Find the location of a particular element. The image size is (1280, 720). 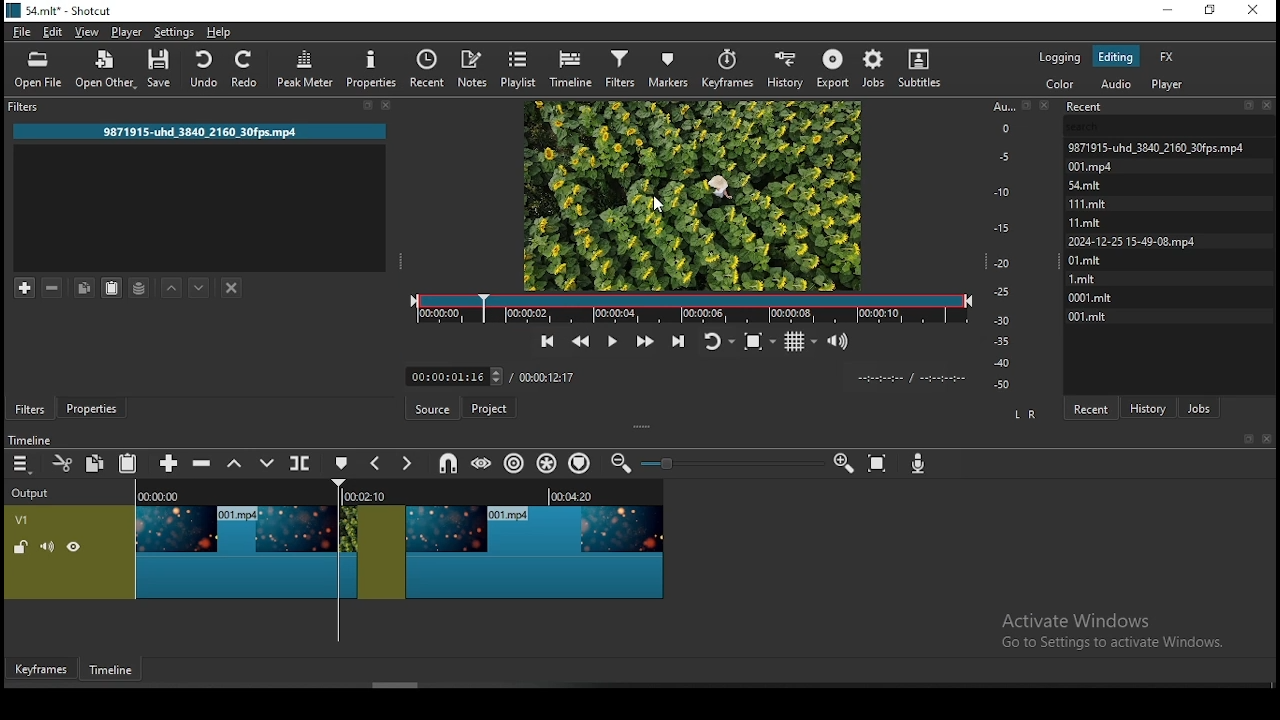

settings is located at coordinates (173, 33).